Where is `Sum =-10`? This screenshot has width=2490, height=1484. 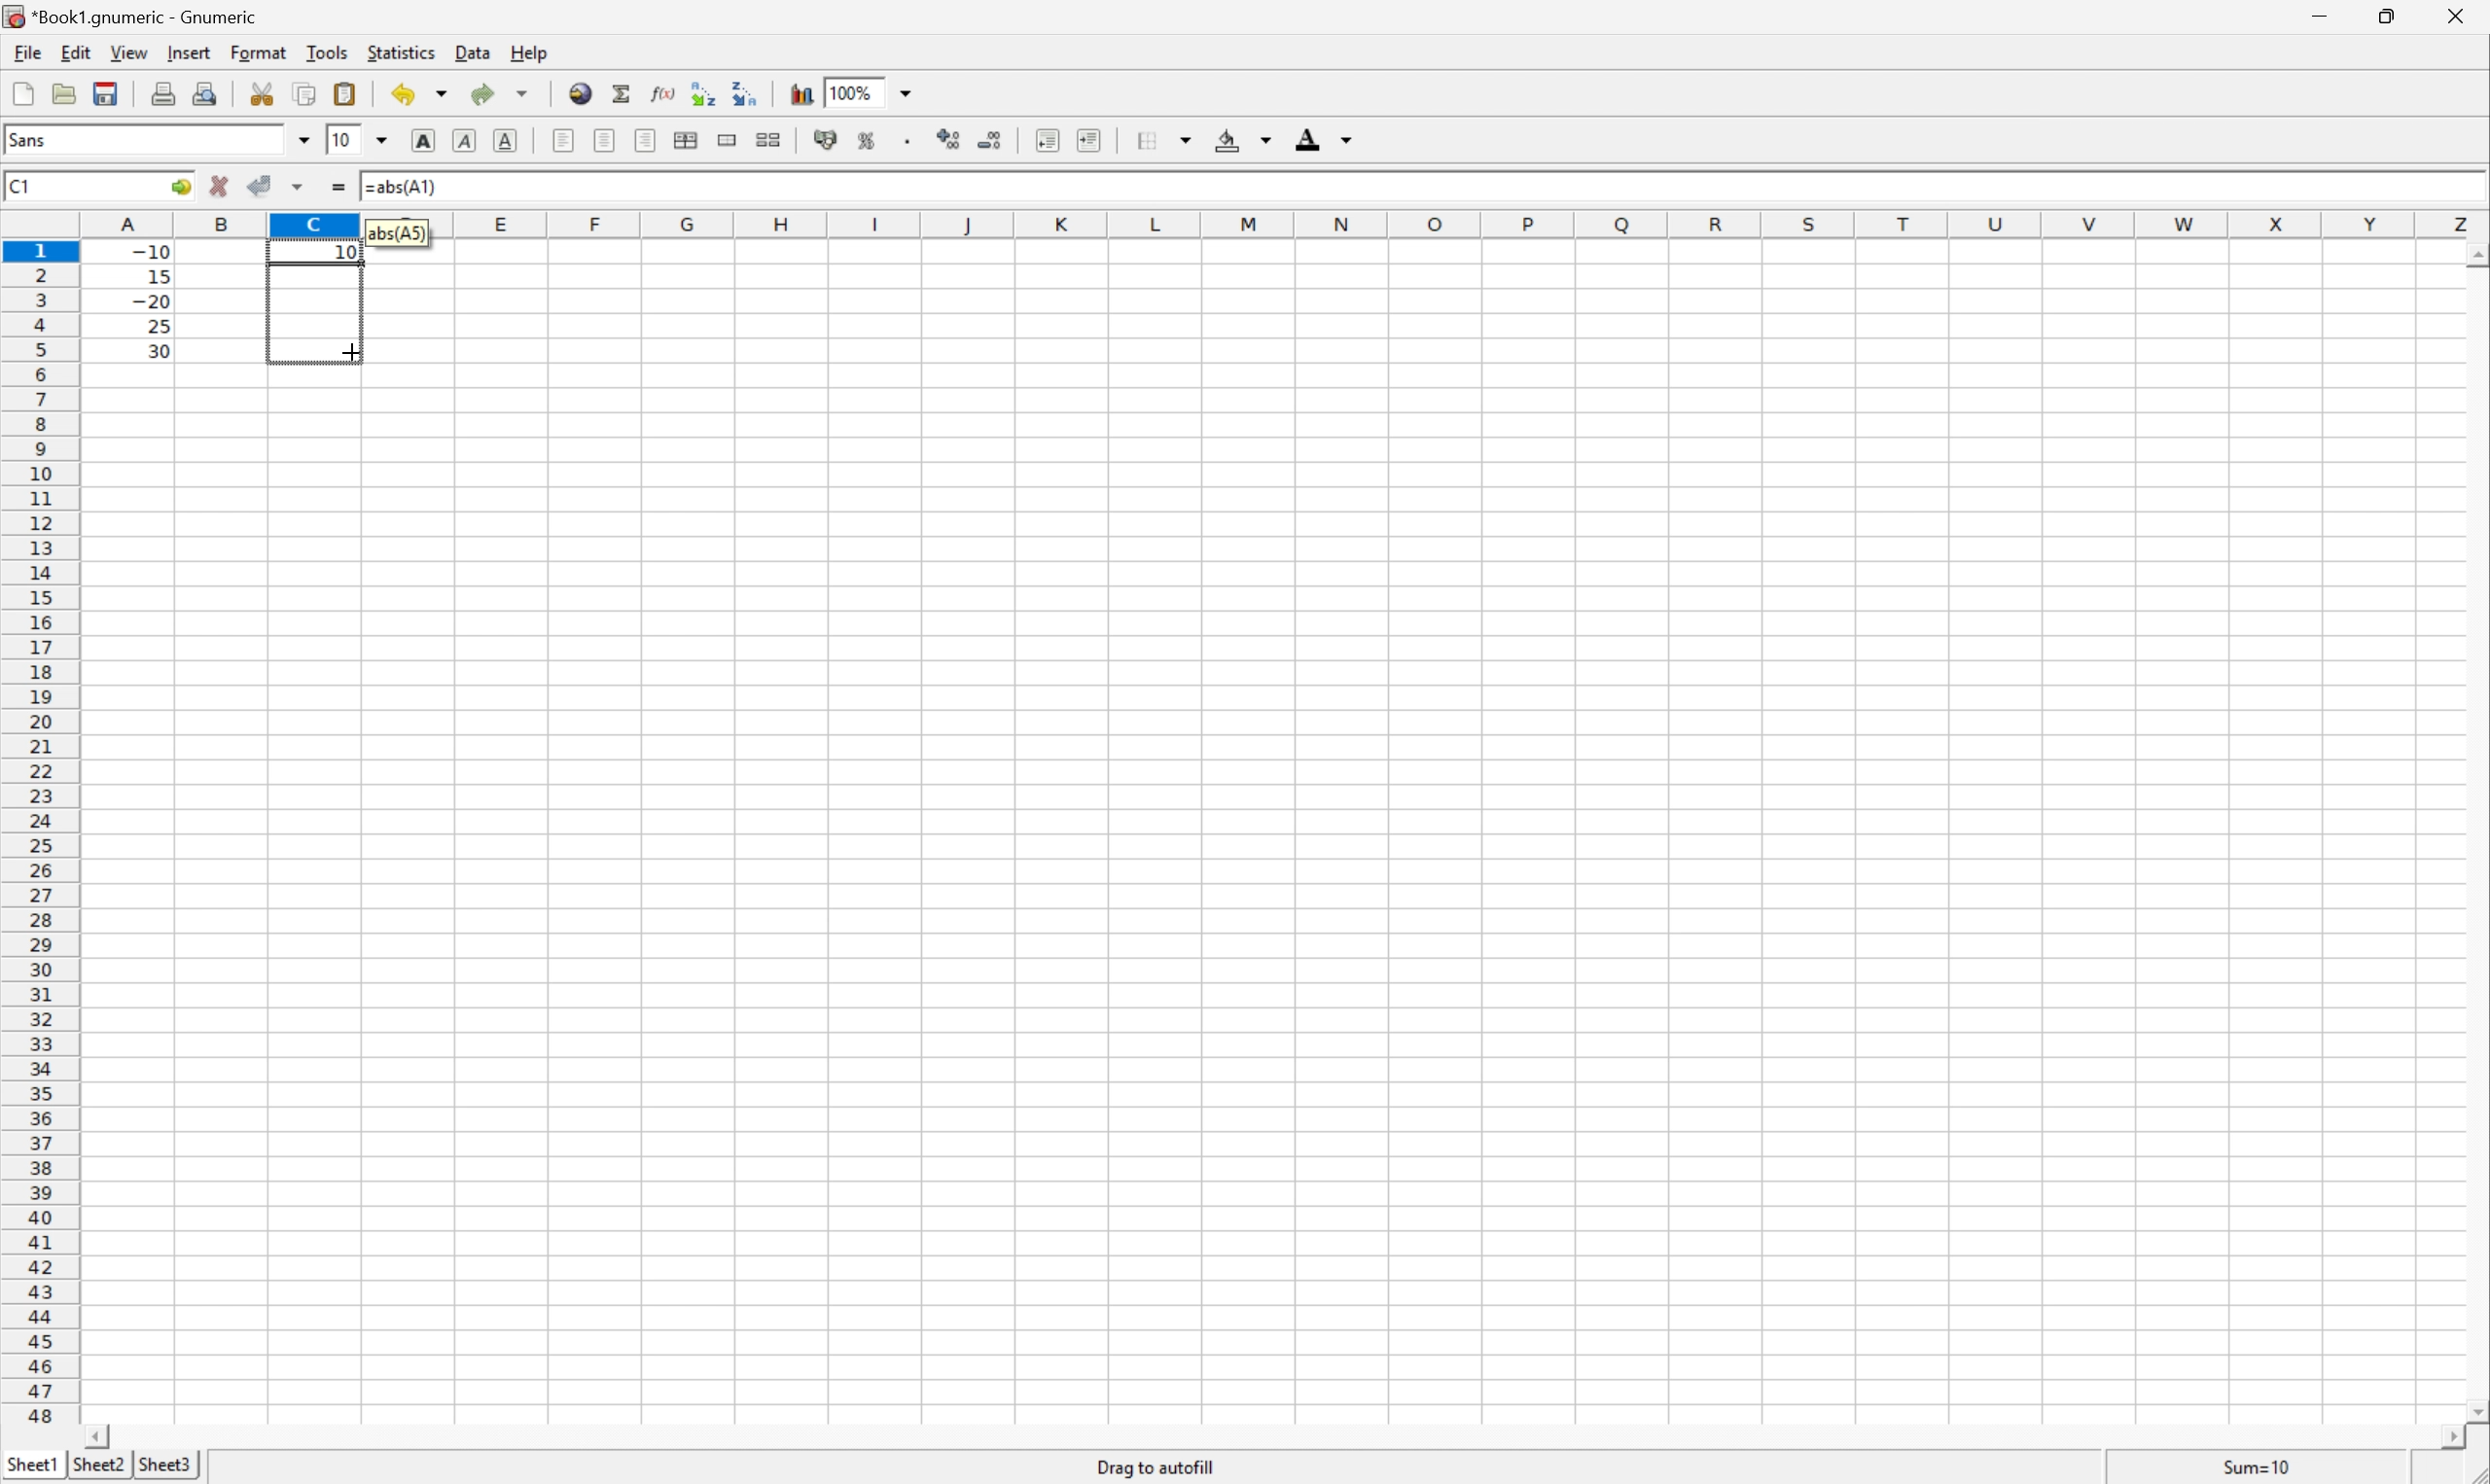 Sum =-10 is located at coordinates (2258, 1468).